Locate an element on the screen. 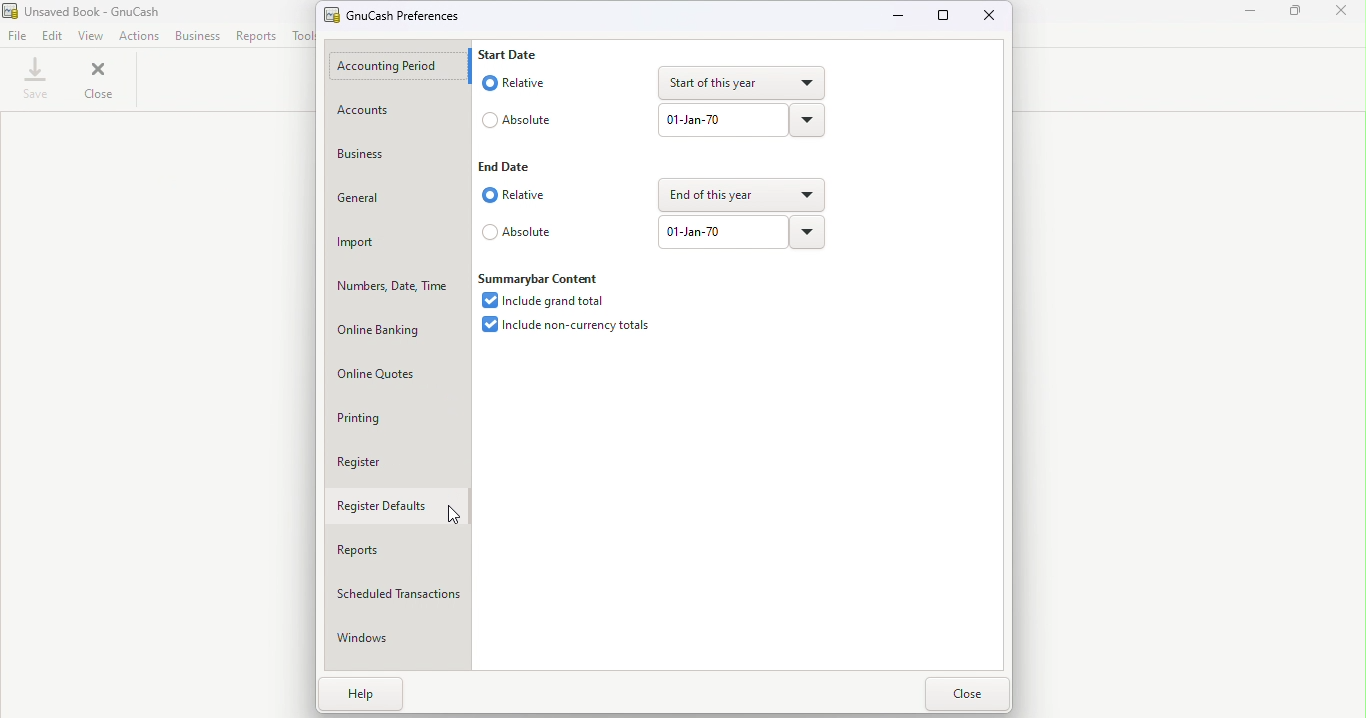 This screenshot has width=1366, height=718. Close is located at coordinates (1345, 17).